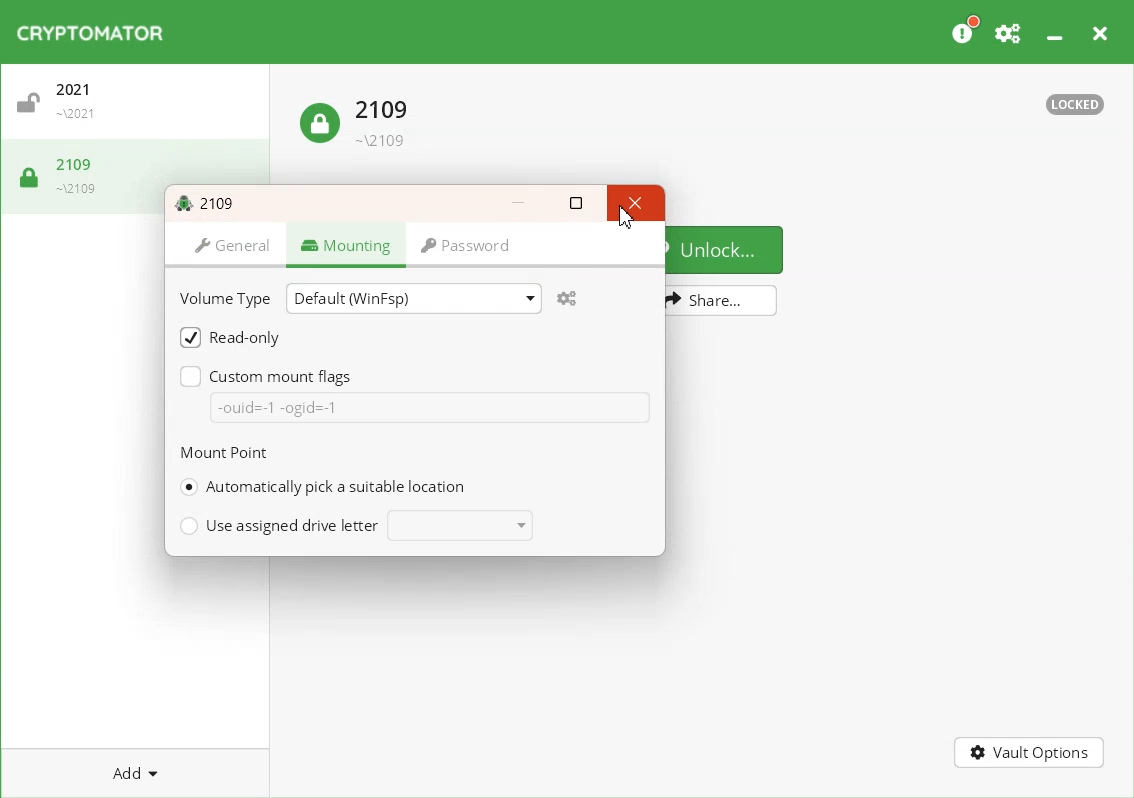 The width and height of the screenshot is (1134, 798). I want to click on Minimize, so click(519, 202).